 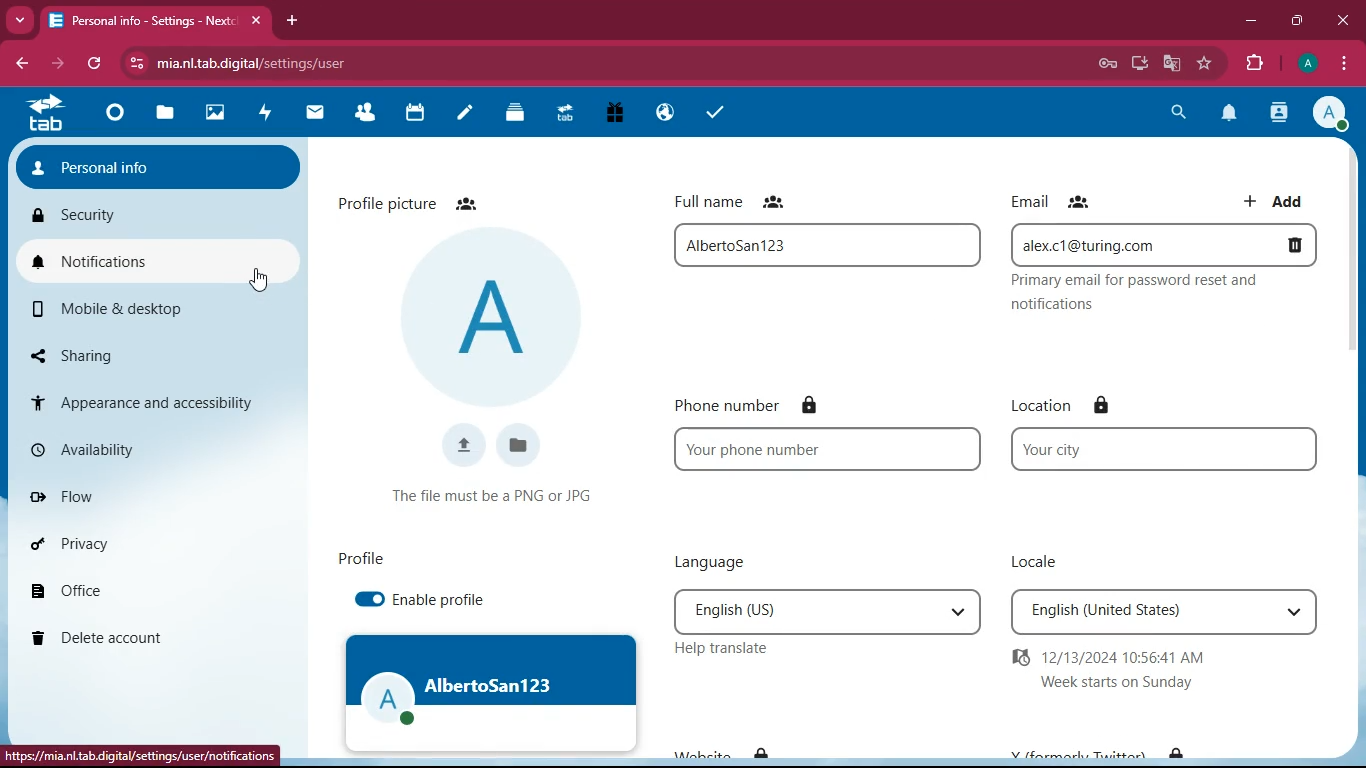 I want to click on Upgrade, so click(x=566, y=115).